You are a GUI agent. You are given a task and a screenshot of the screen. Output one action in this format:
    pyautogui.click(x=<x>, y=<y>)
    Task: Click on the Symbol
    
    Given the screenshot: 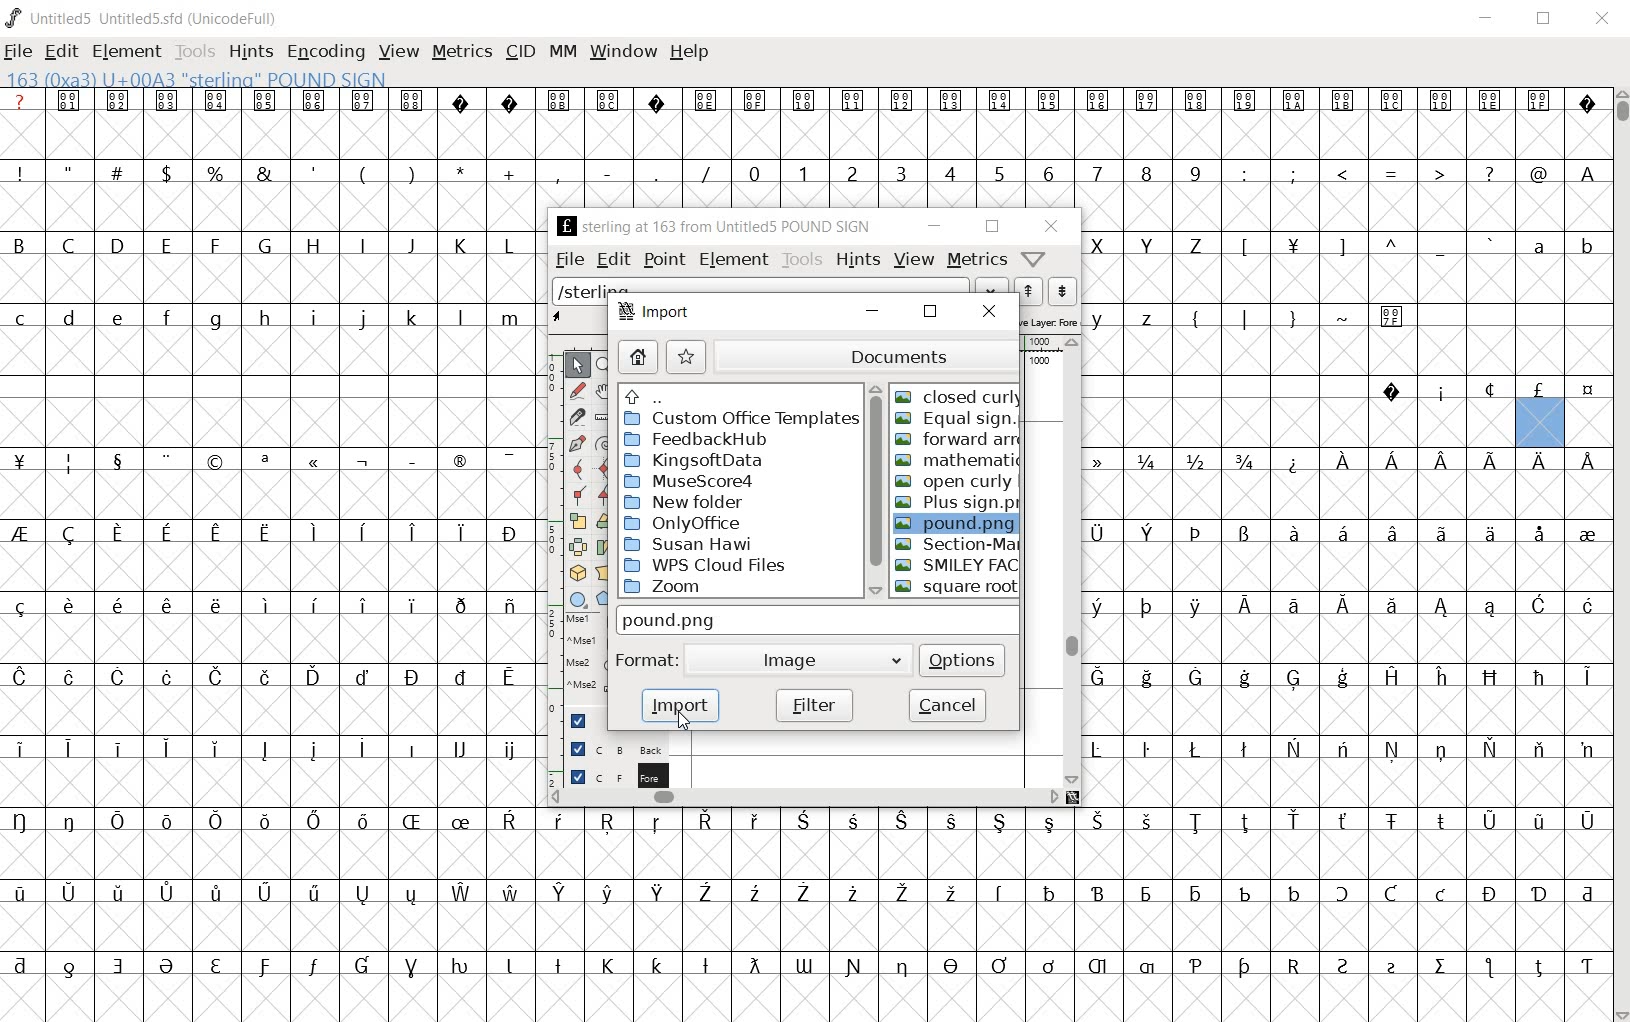 What is the action you would take?
    pyautogui.click(x=1147, y=821)
    